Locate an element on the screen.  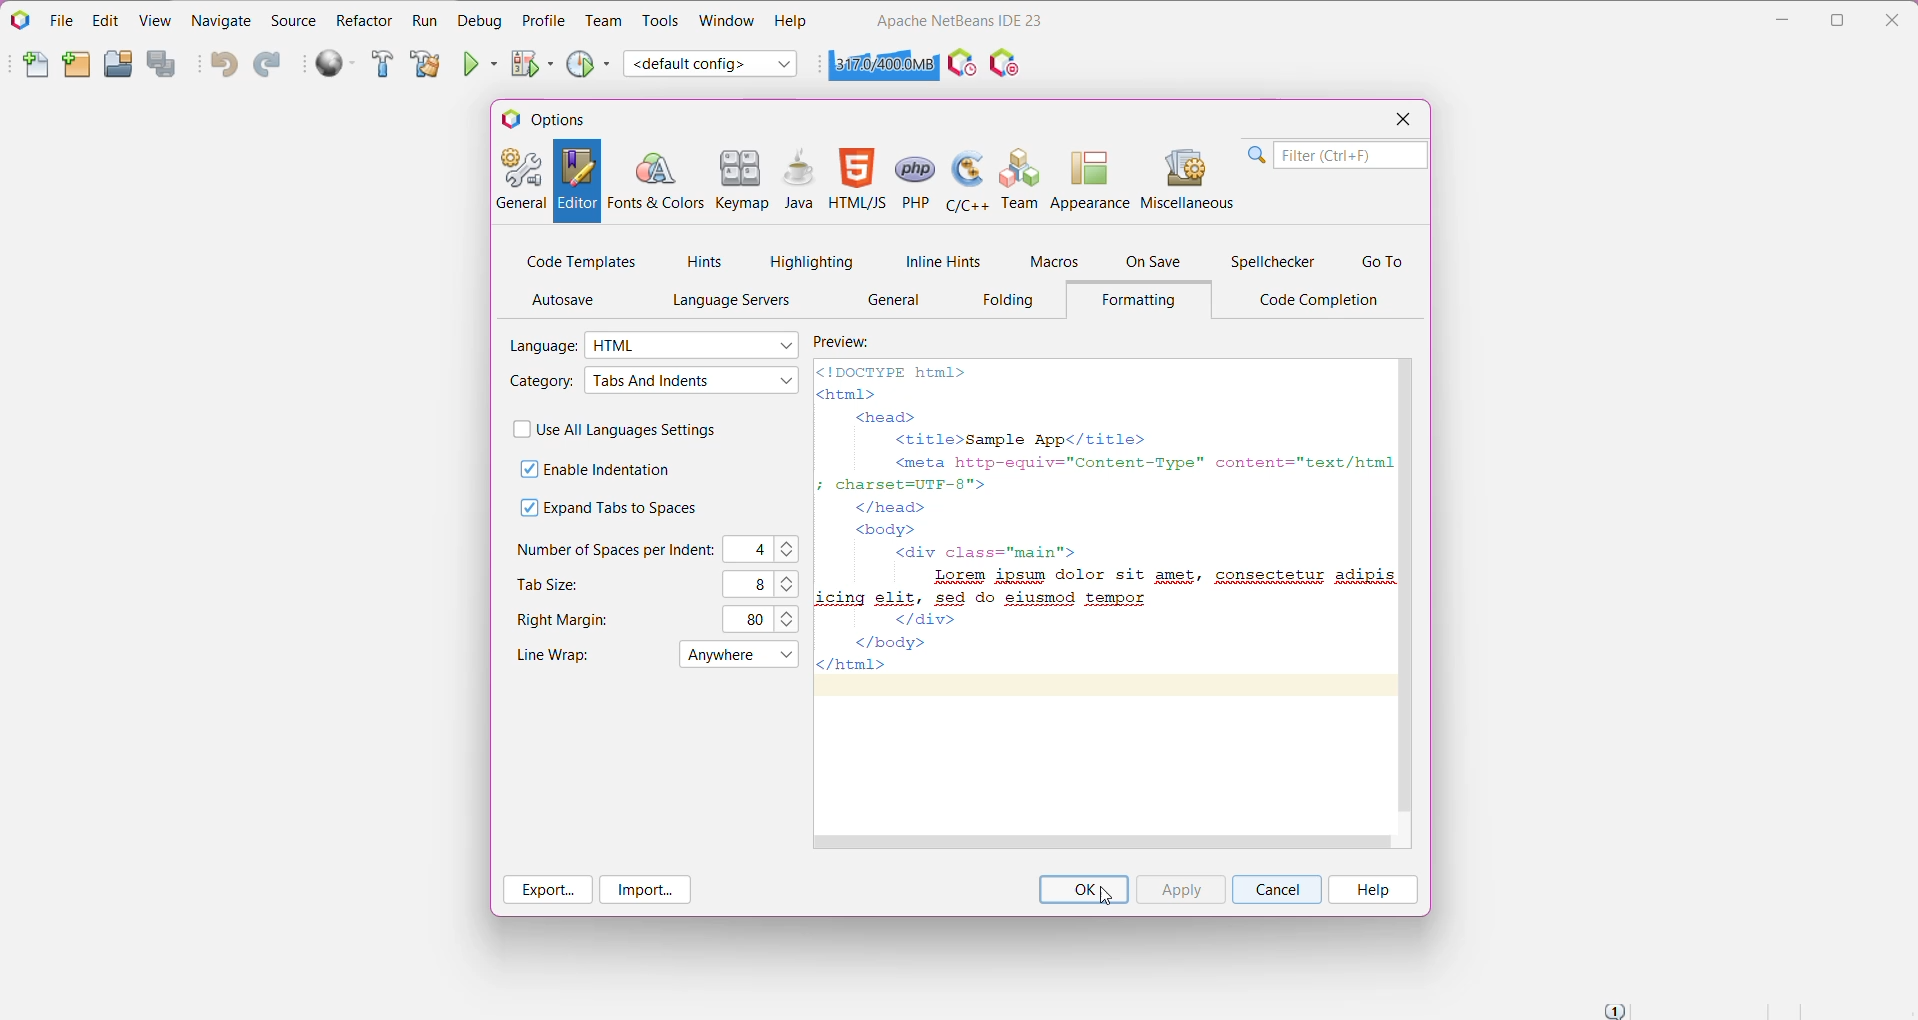
logo is located at coordinates (506, 120).